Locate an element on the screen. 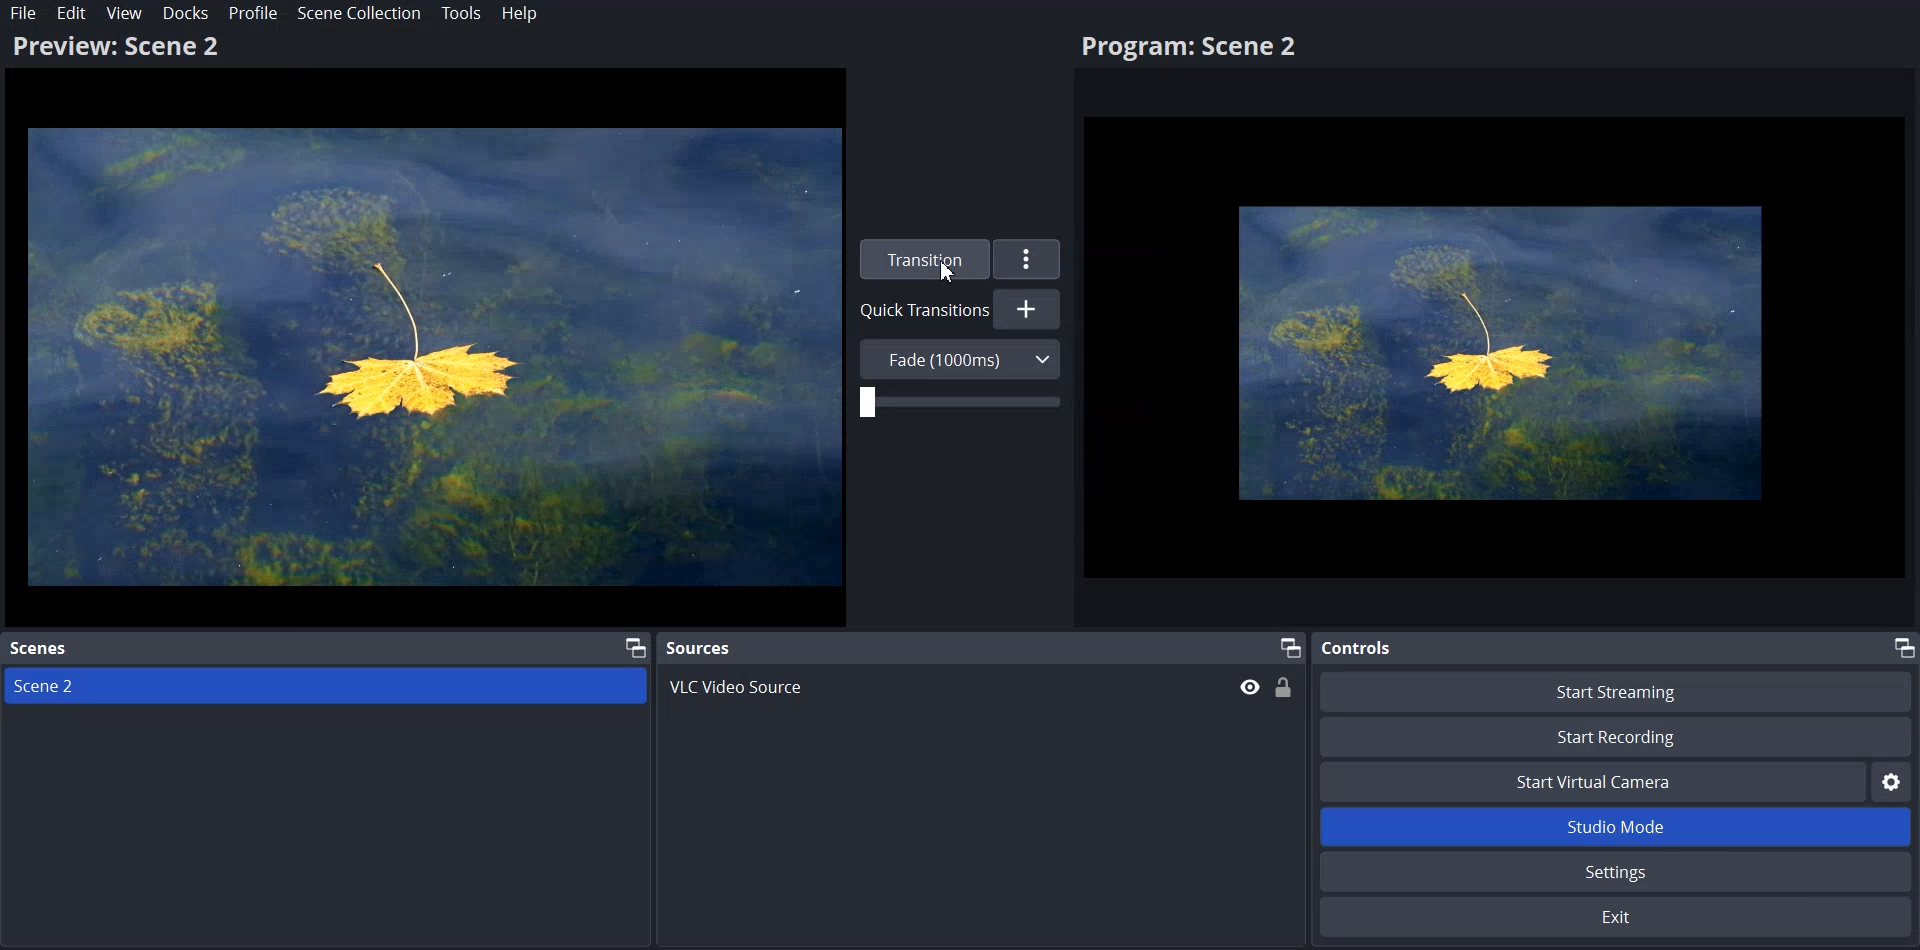  Quick Transition is located at coordinates (924, 308).